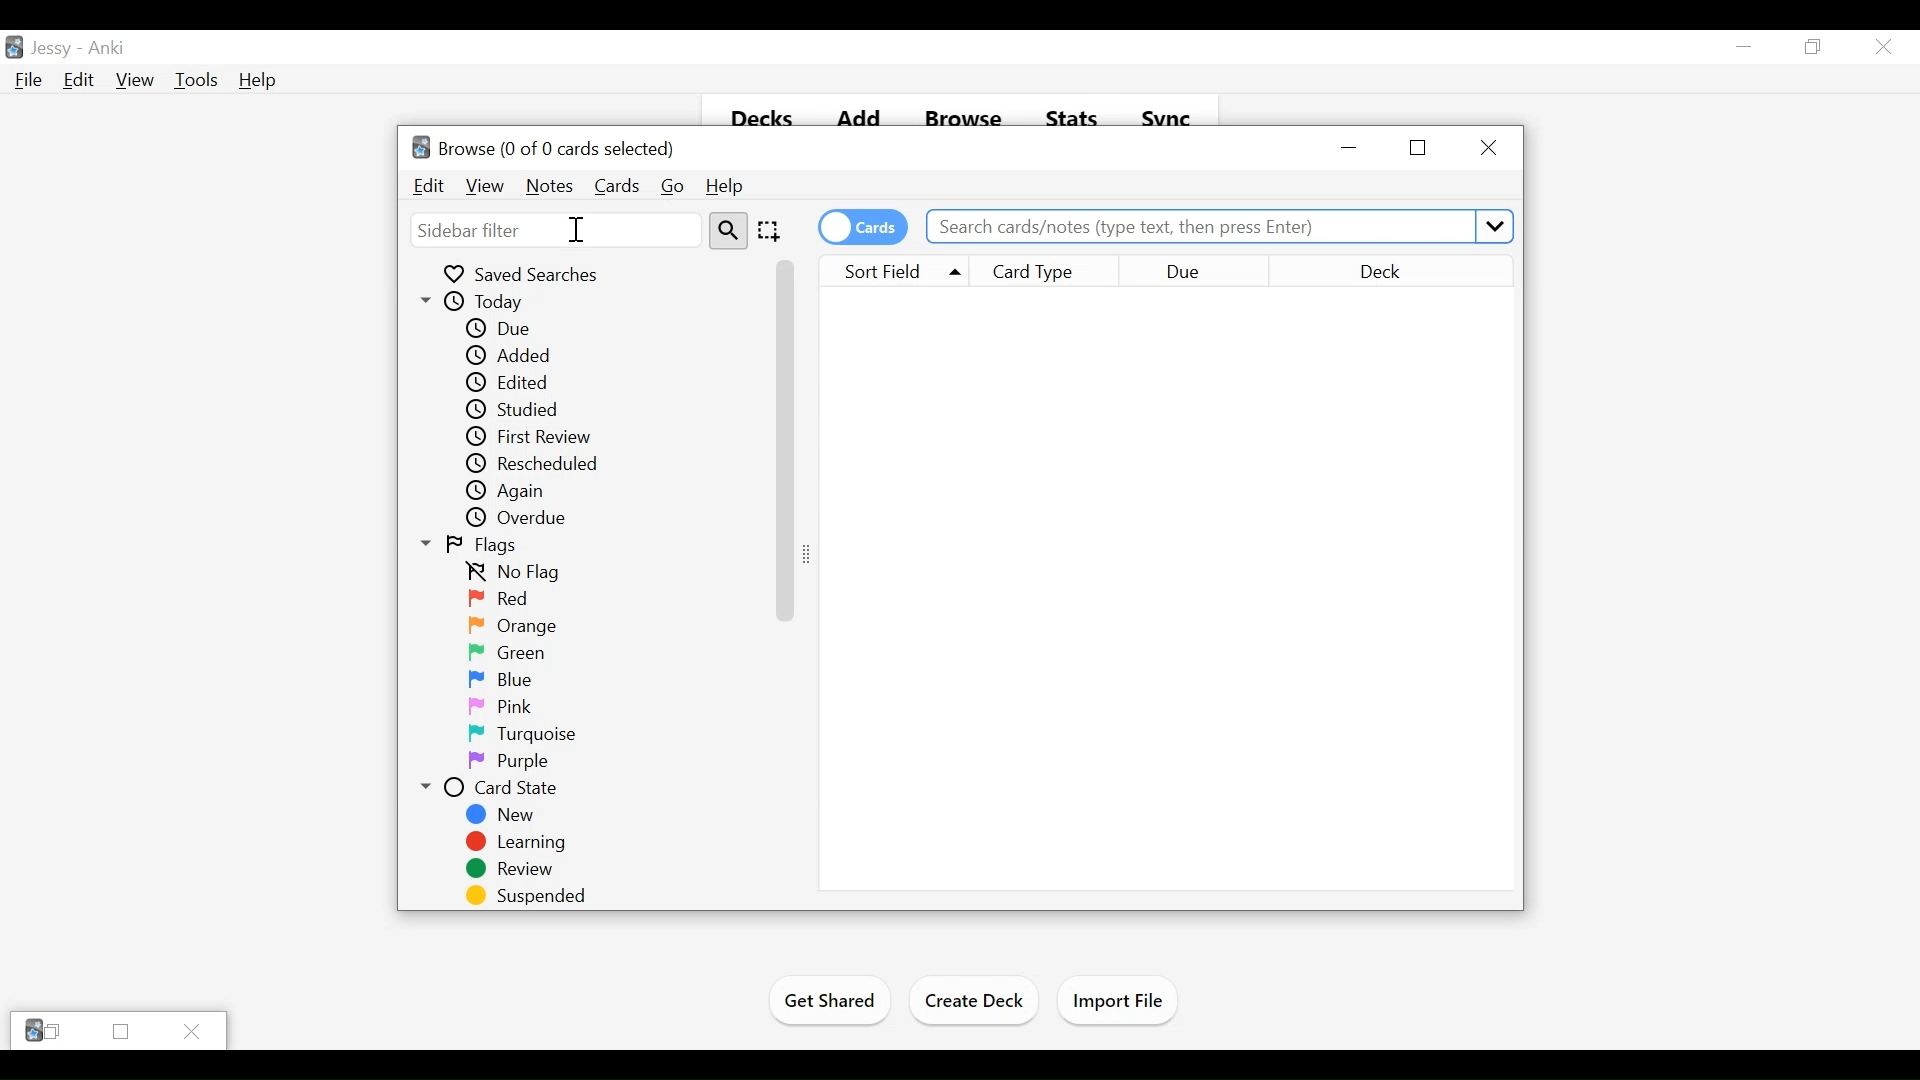 This screenshot has width=1920, height=1080. Describe the element at coordinates (499, 680) in the screenshot. I see `Blue` at that location.